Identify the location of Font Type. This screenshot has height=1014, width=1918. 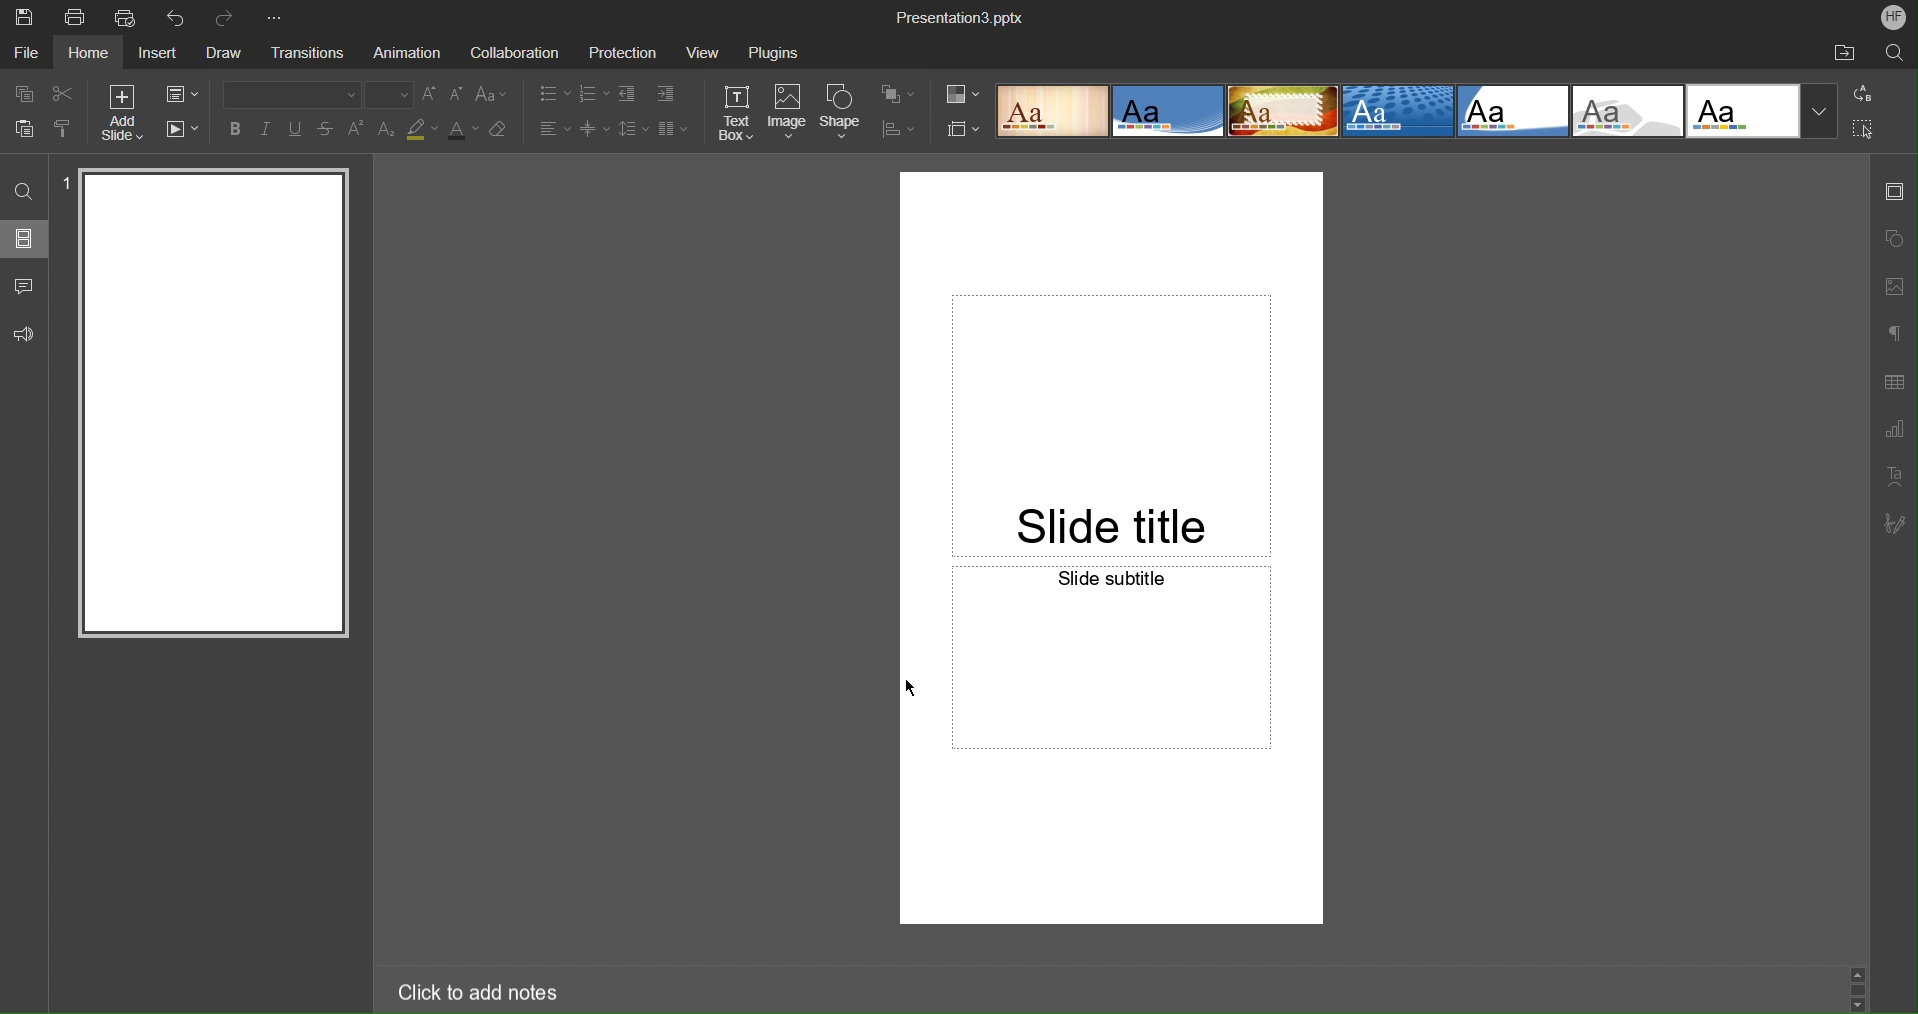
(285, 94).